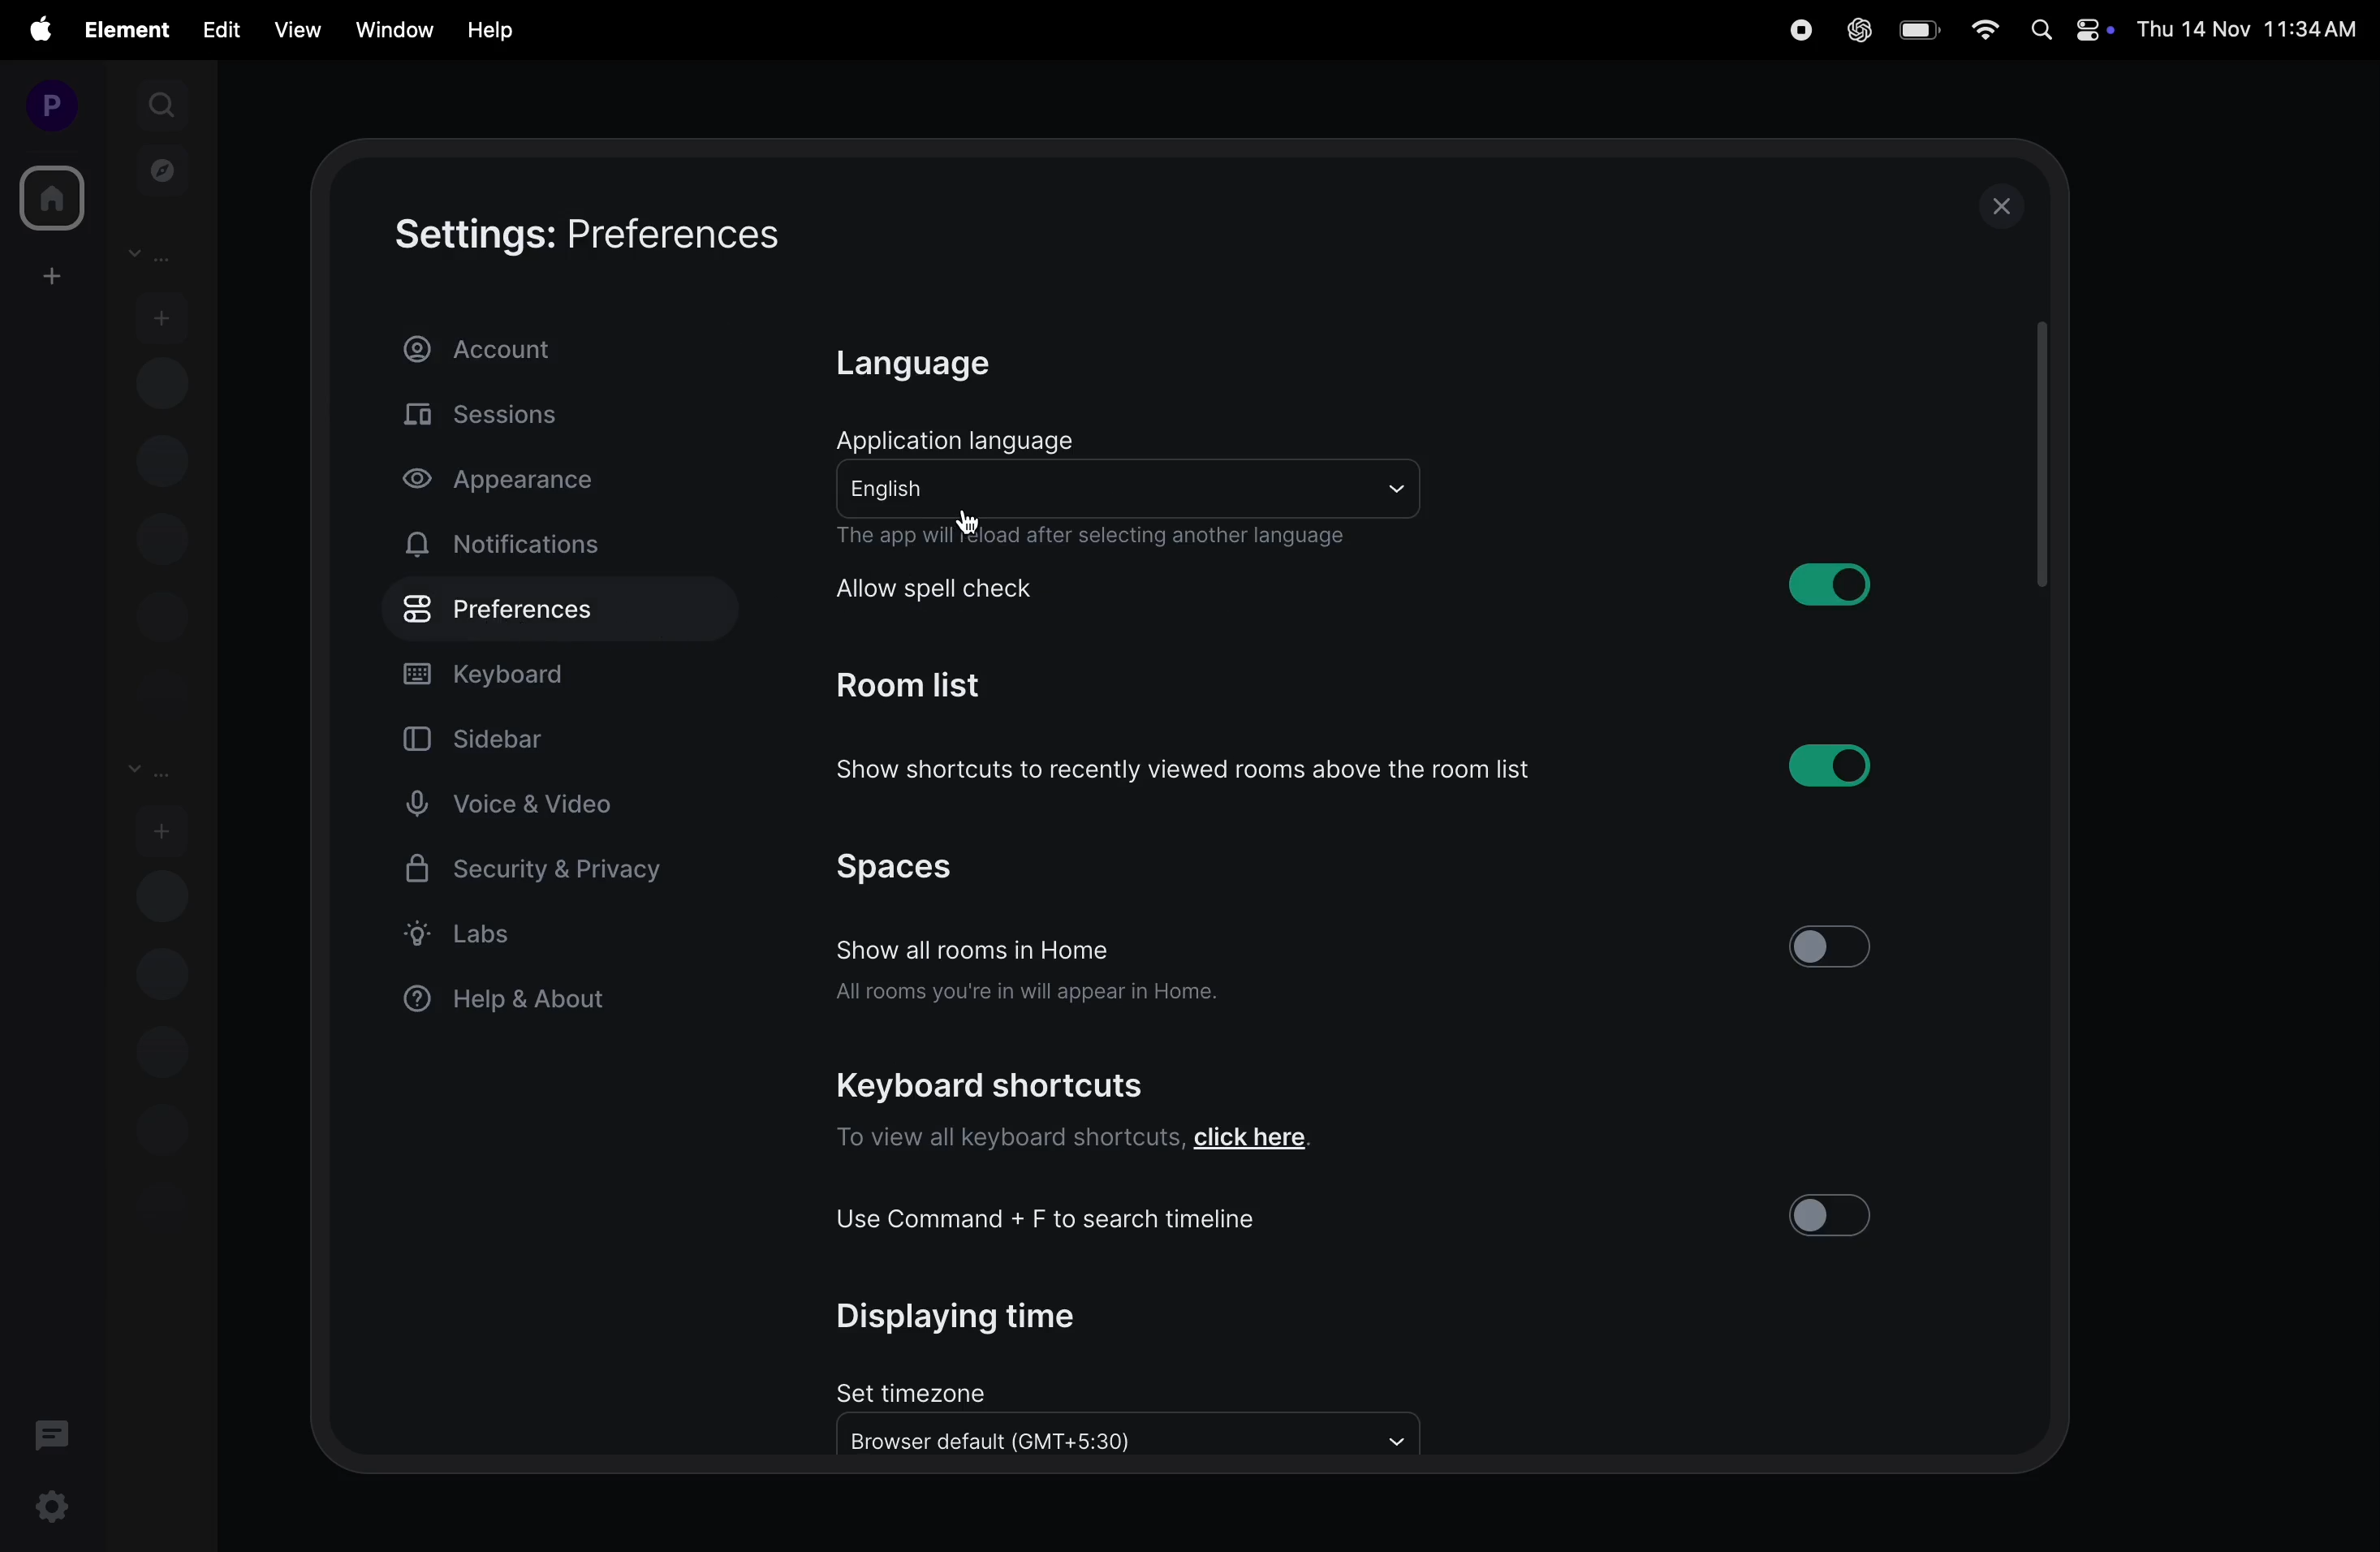 The width and height of the screenshot is (2380, 1552). What do you see at coordinates (1976, 30) in the screenshot?
I see `wifi` at bounding box center [1976, 30].